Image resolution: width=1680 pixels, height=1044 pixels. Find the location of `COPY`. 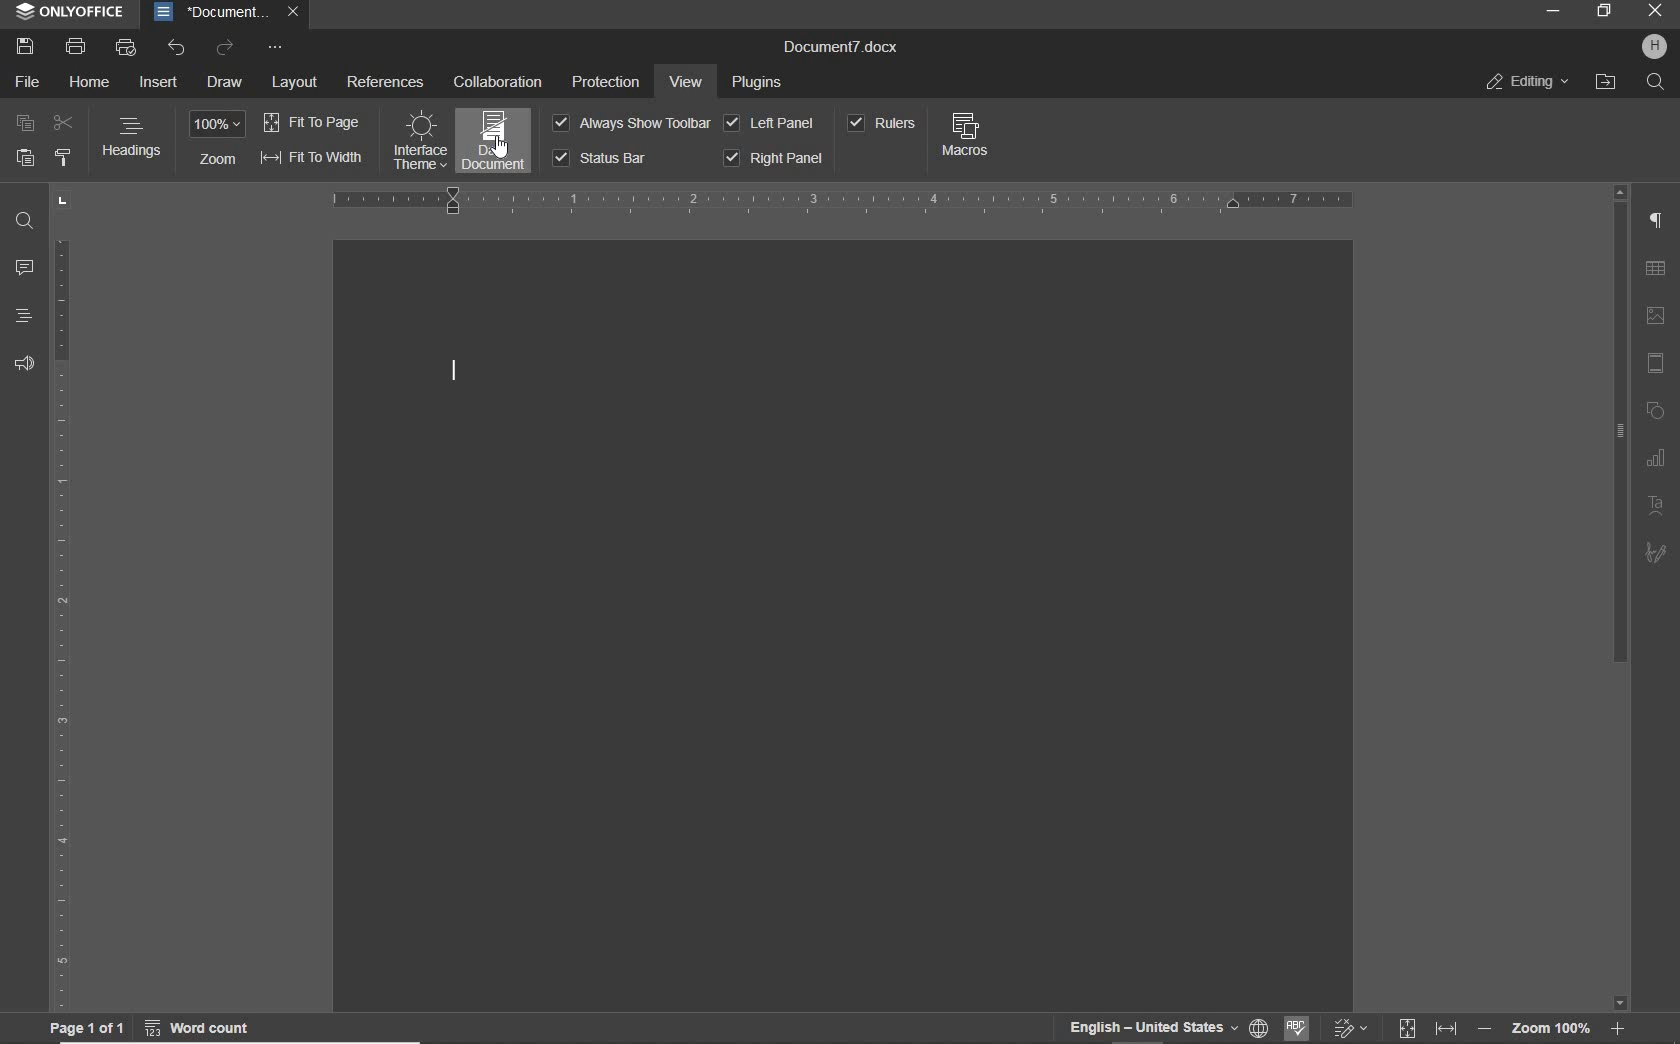

COPY is located at coordinates (25, 125).